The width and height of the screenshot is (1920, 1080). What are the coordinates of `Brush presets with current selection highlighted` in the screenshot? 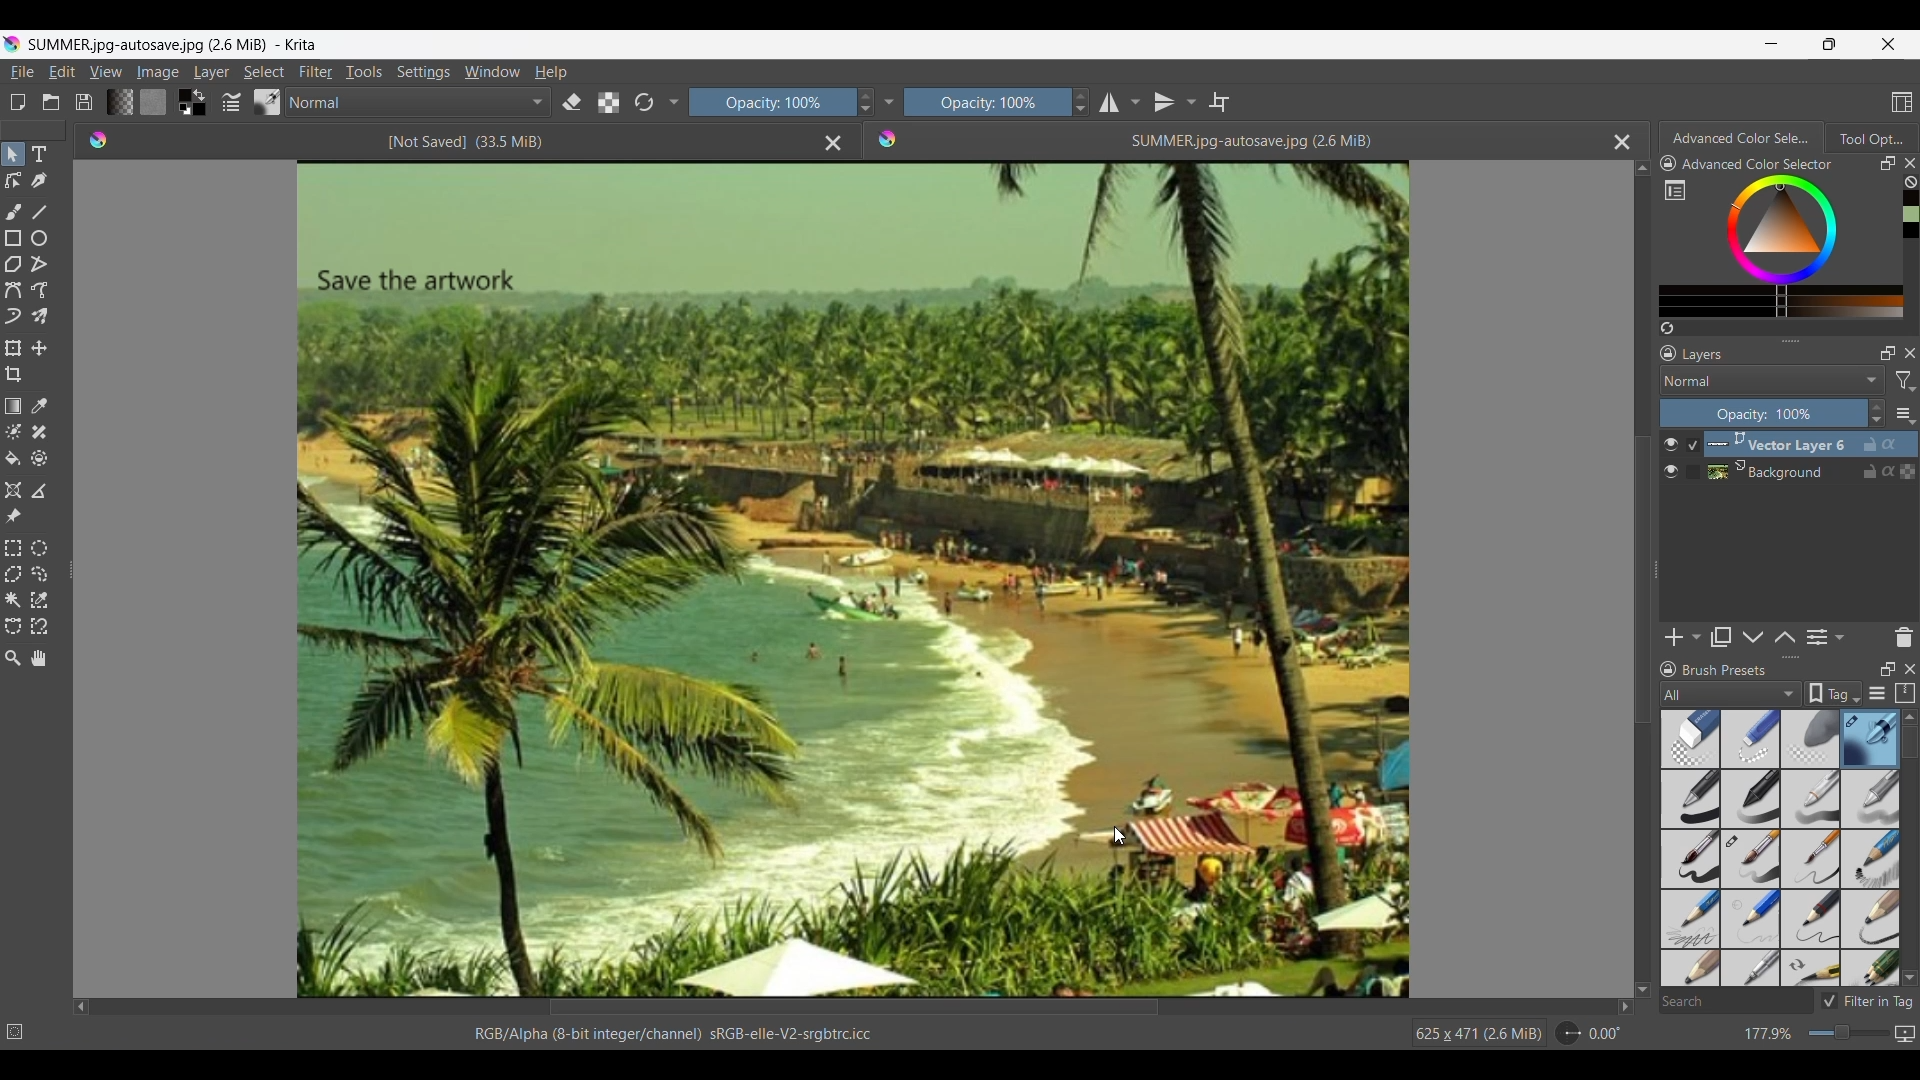 It's located at (1780, 849).